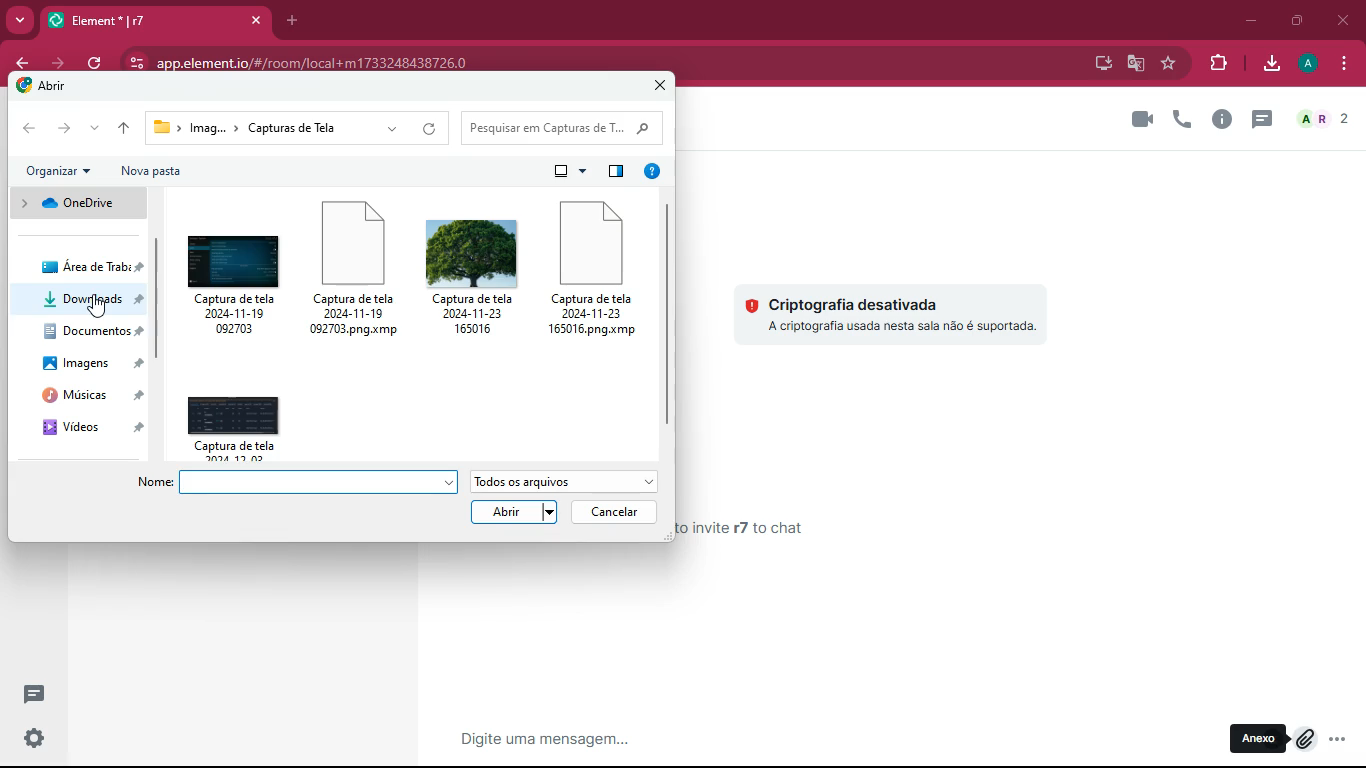 The height and width of the screenshot is (768, 1366). Describe the element at coordinates (242, 421) in the screenshot. I see `captura de tela 2024-12-02` at that location.